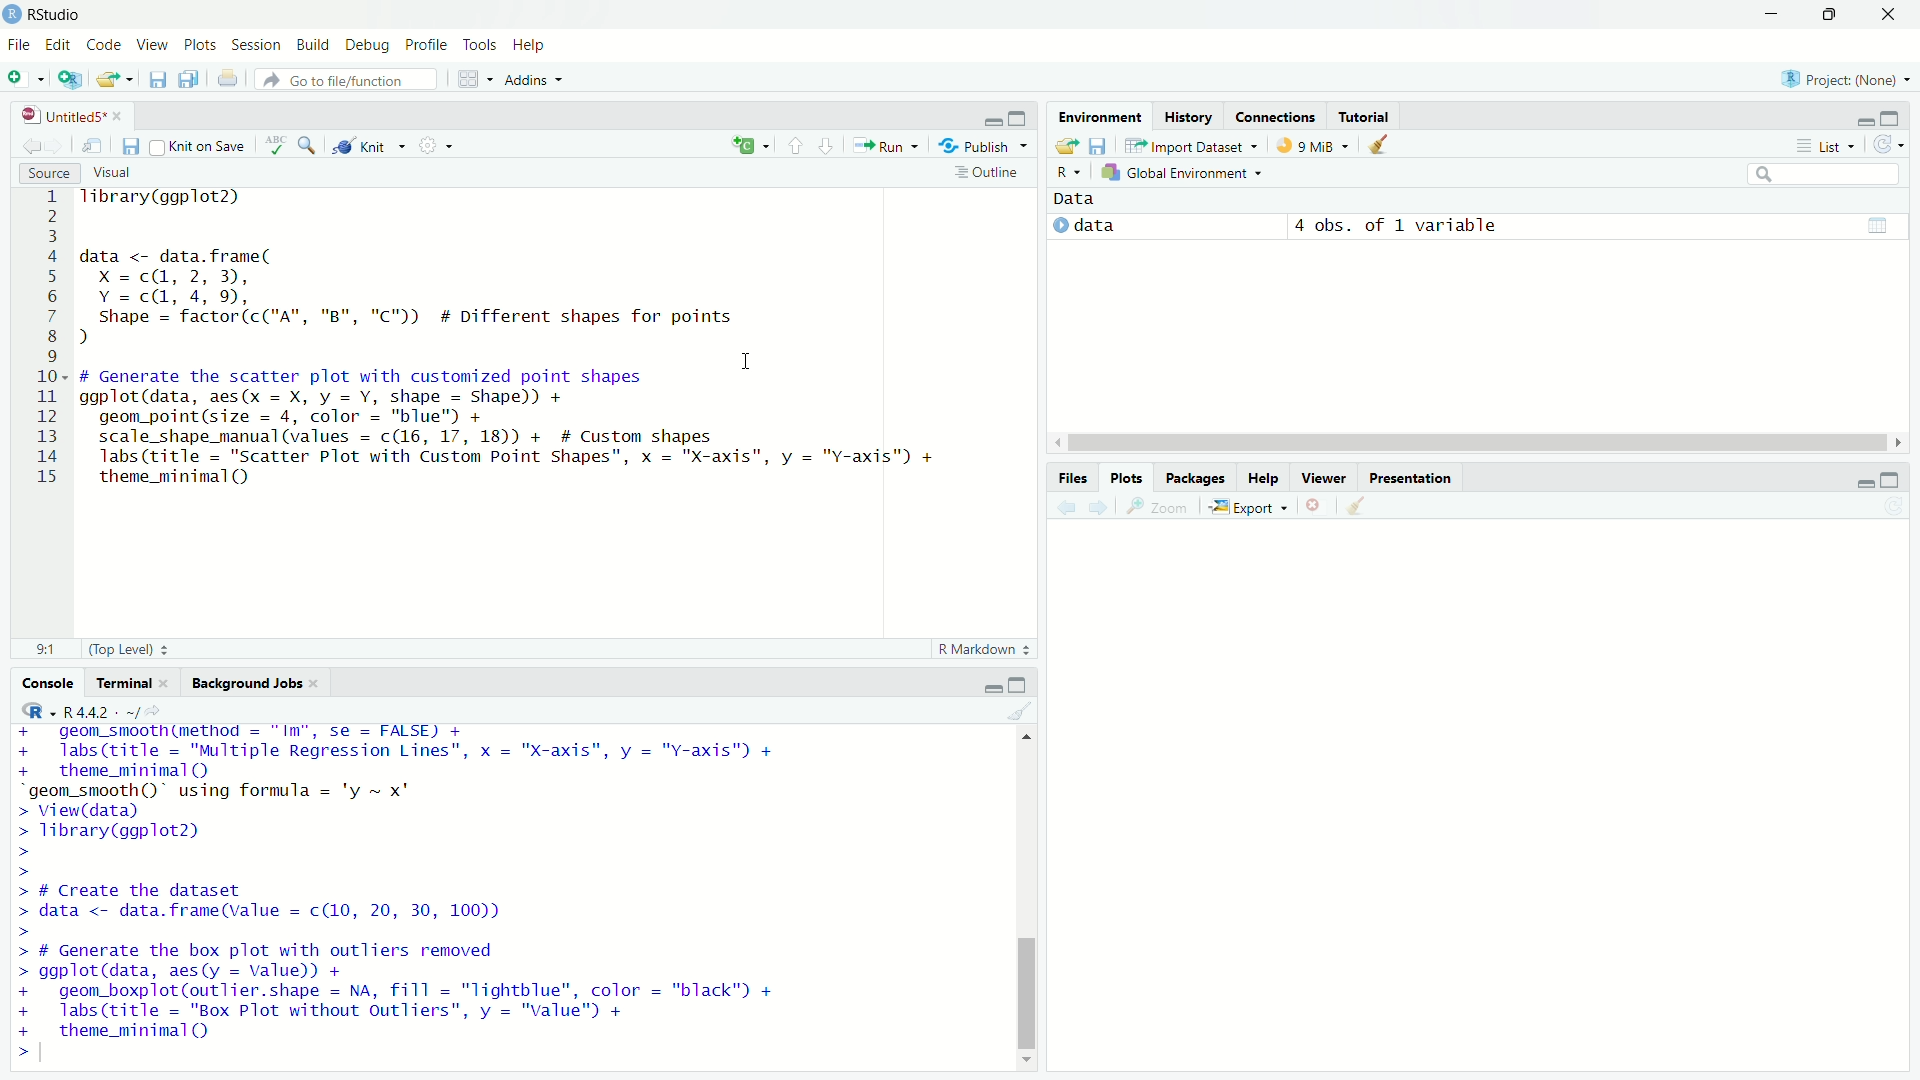 The width and height of the screenshot is (1920, 1080). I want to click on maximize, so click(1890, 480).